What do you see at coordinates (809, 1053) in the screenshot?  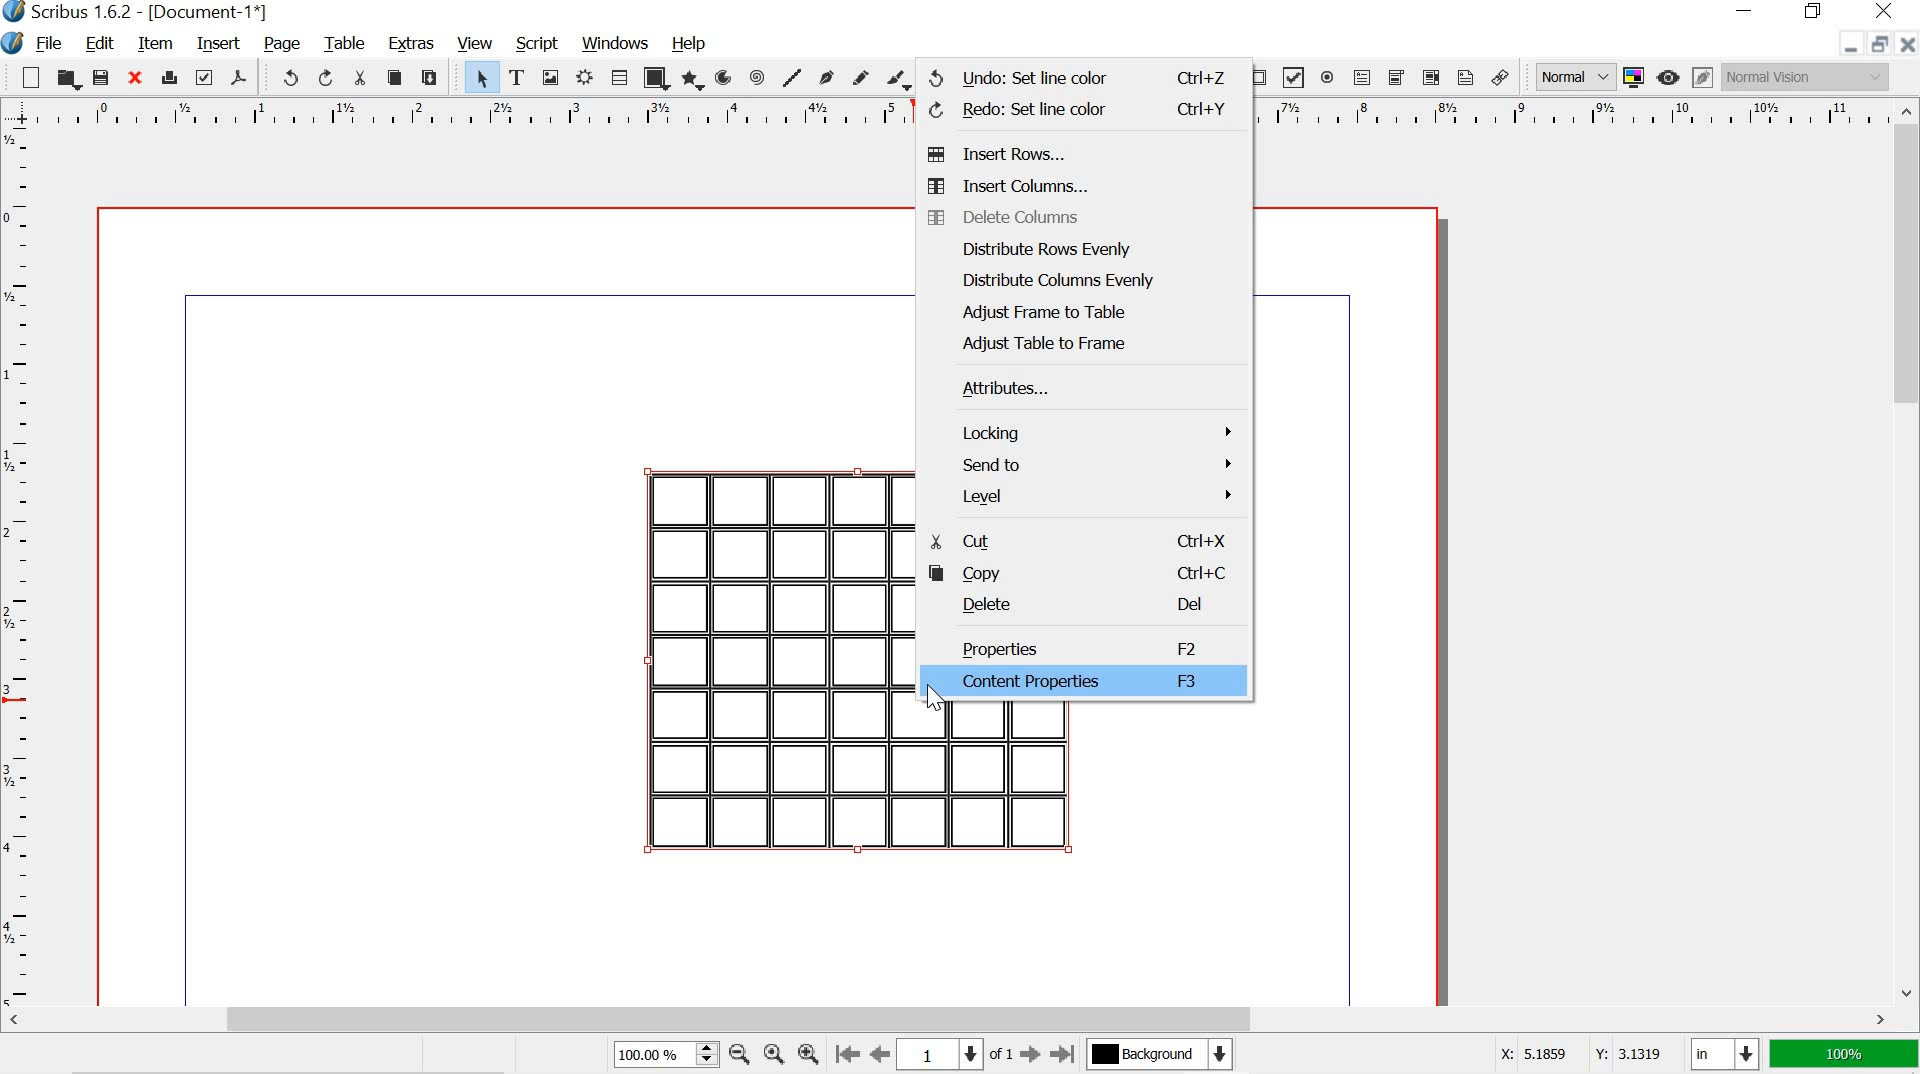 I see `zoom in` at bounding box center [809, 1053].